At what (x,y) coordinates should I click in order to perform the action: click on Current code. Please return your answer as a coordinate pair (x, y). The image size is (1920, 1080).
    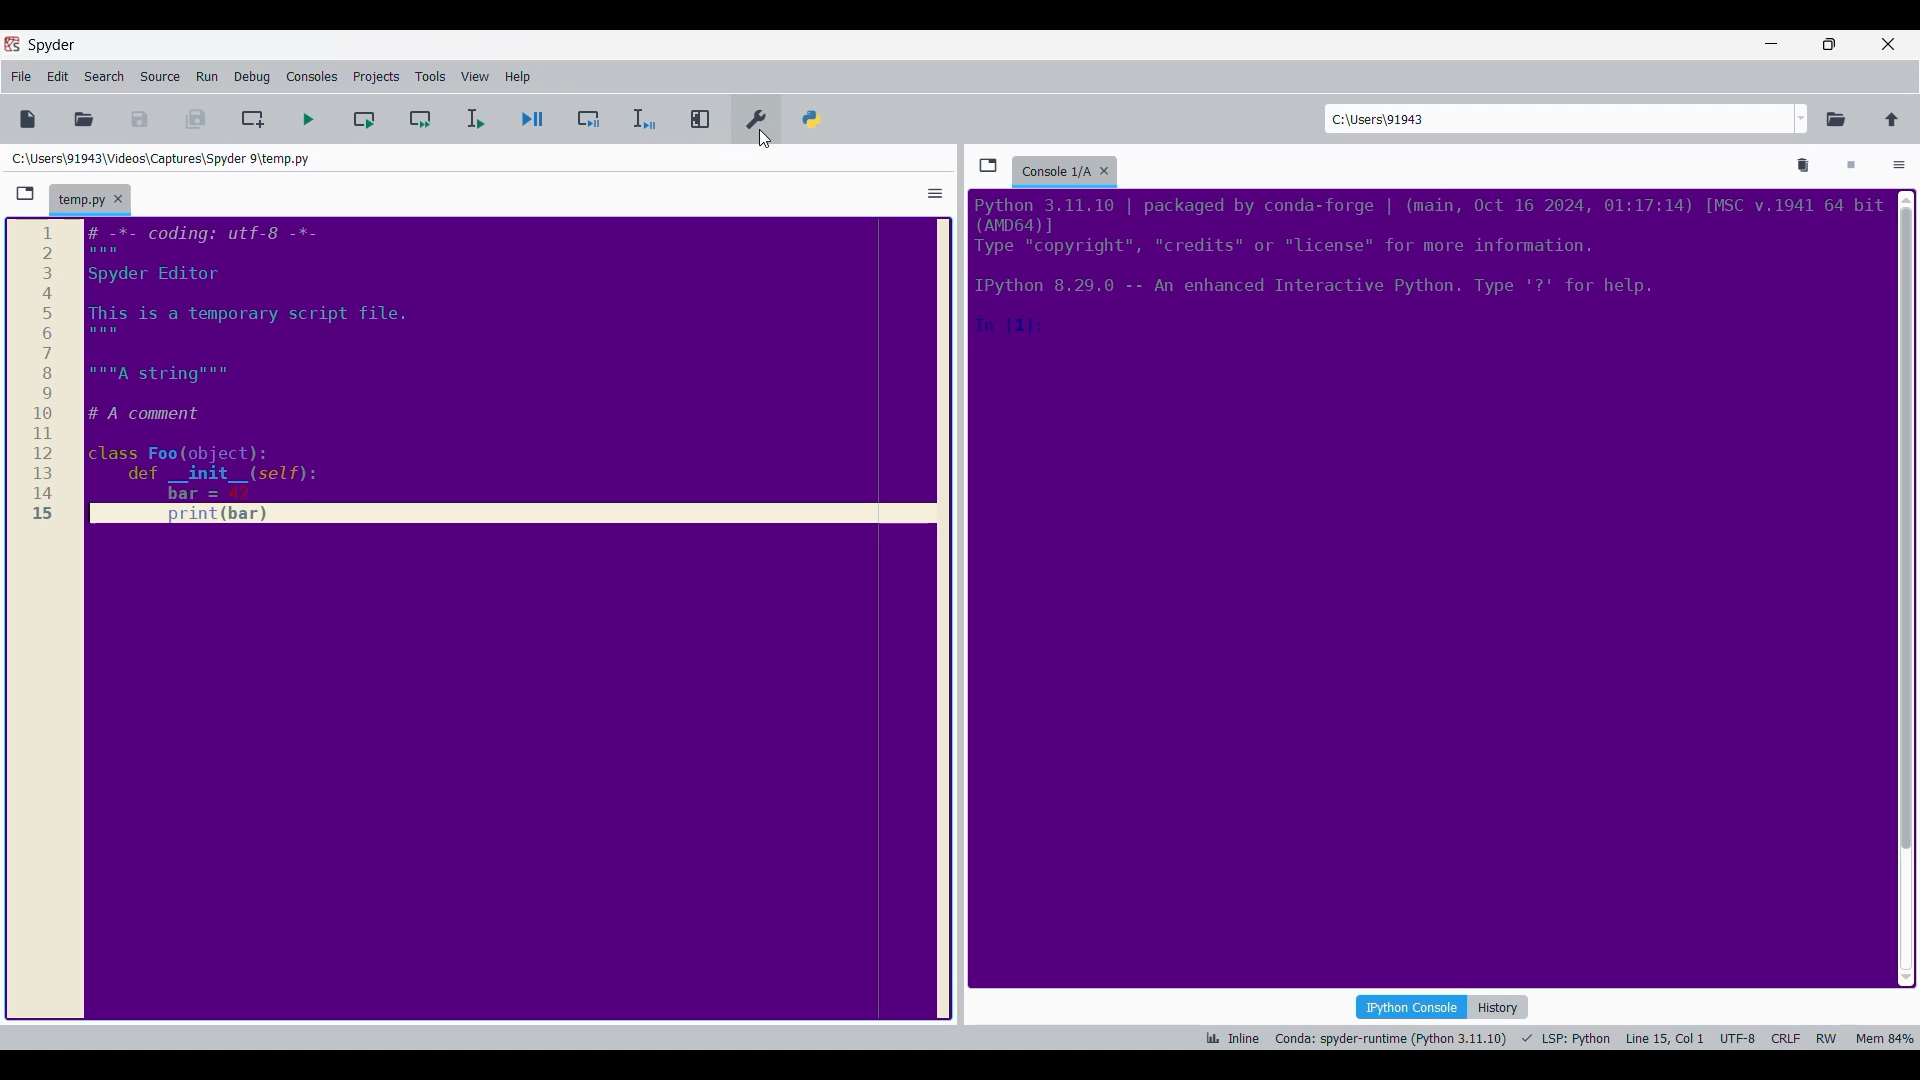
    Looking at the image, I should click on (478, 377).